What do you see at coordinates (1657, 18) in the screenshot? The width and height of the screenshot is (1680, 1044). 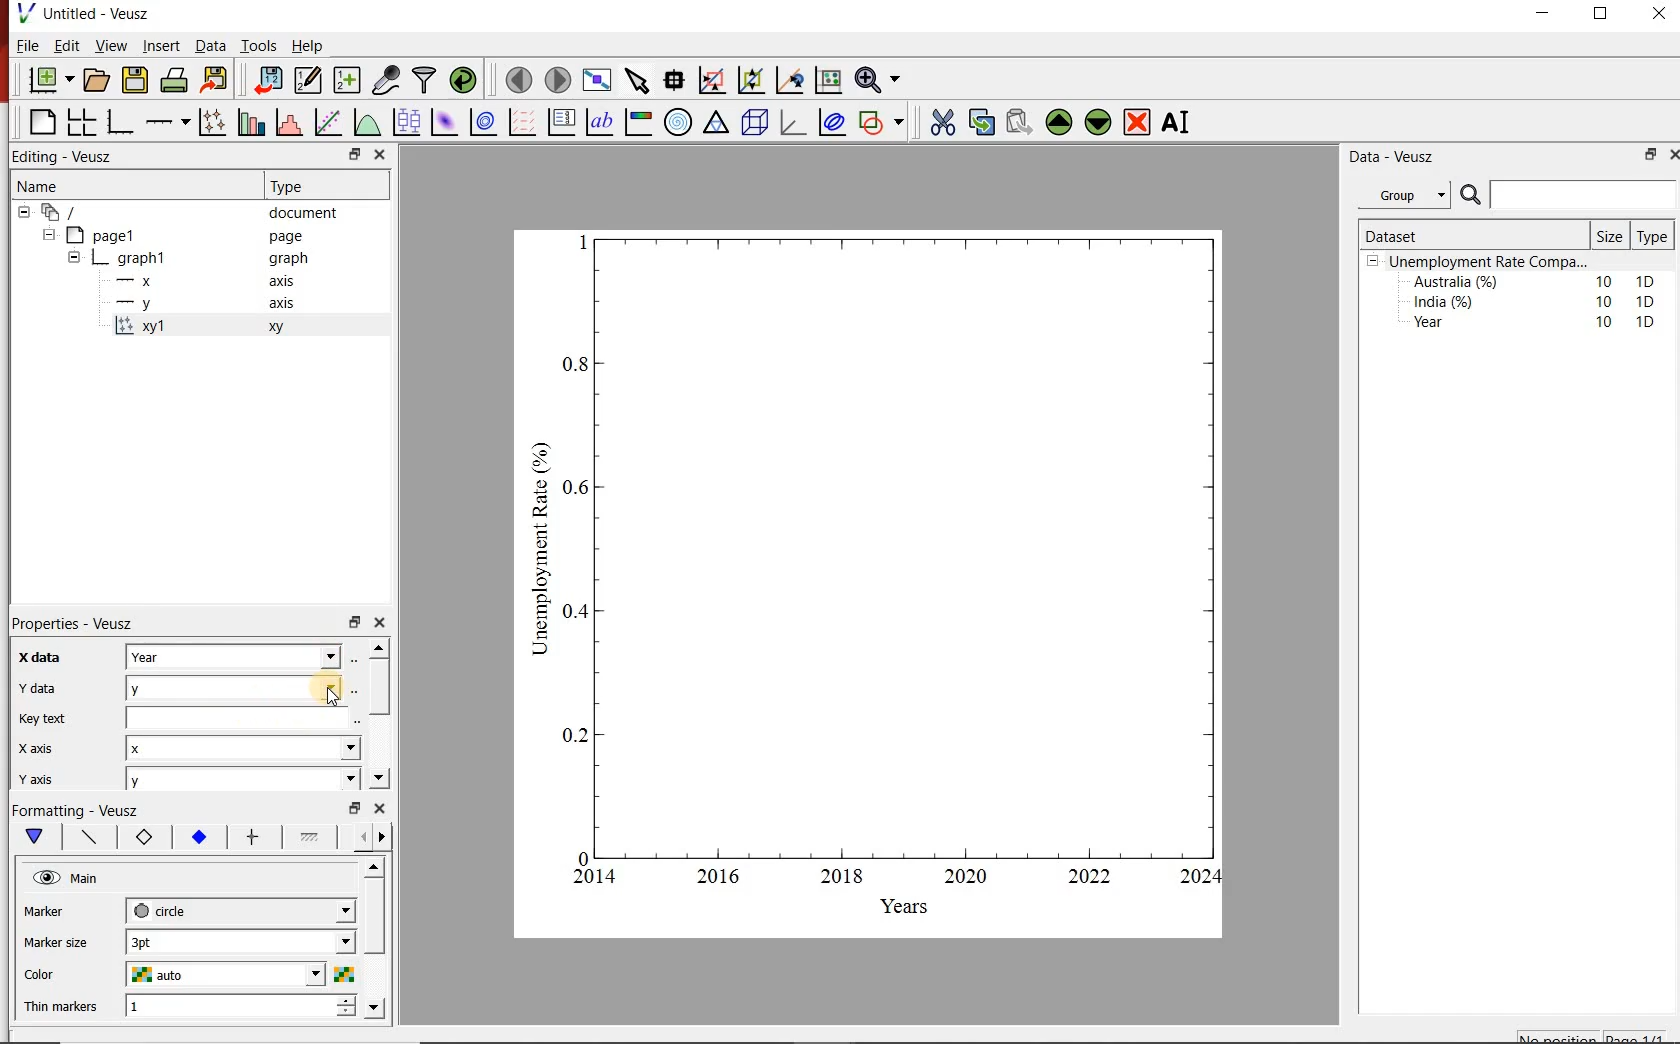 I see `close` at bounding box center [1657, 18].